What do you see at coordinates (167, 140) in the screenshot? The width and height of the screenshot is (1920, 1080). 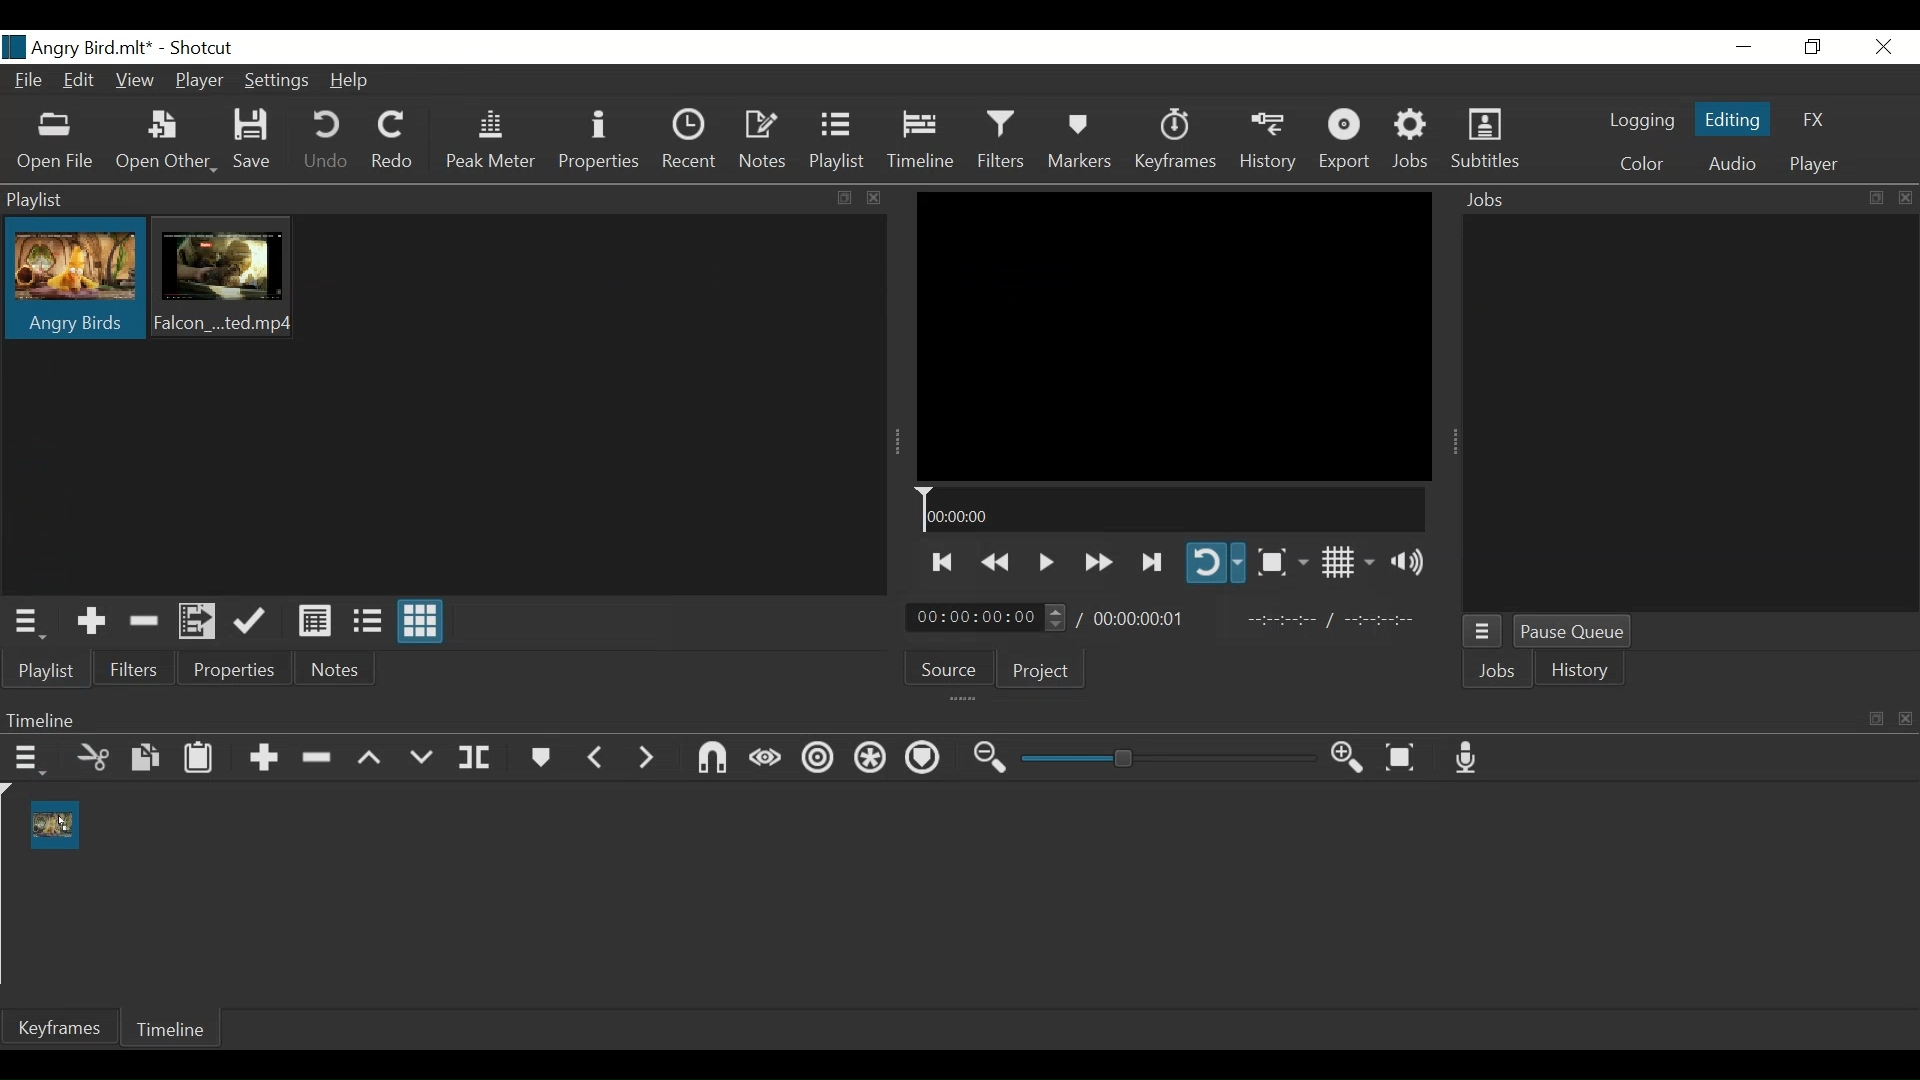 I see `Open Other` at bounding box center [167, 140].